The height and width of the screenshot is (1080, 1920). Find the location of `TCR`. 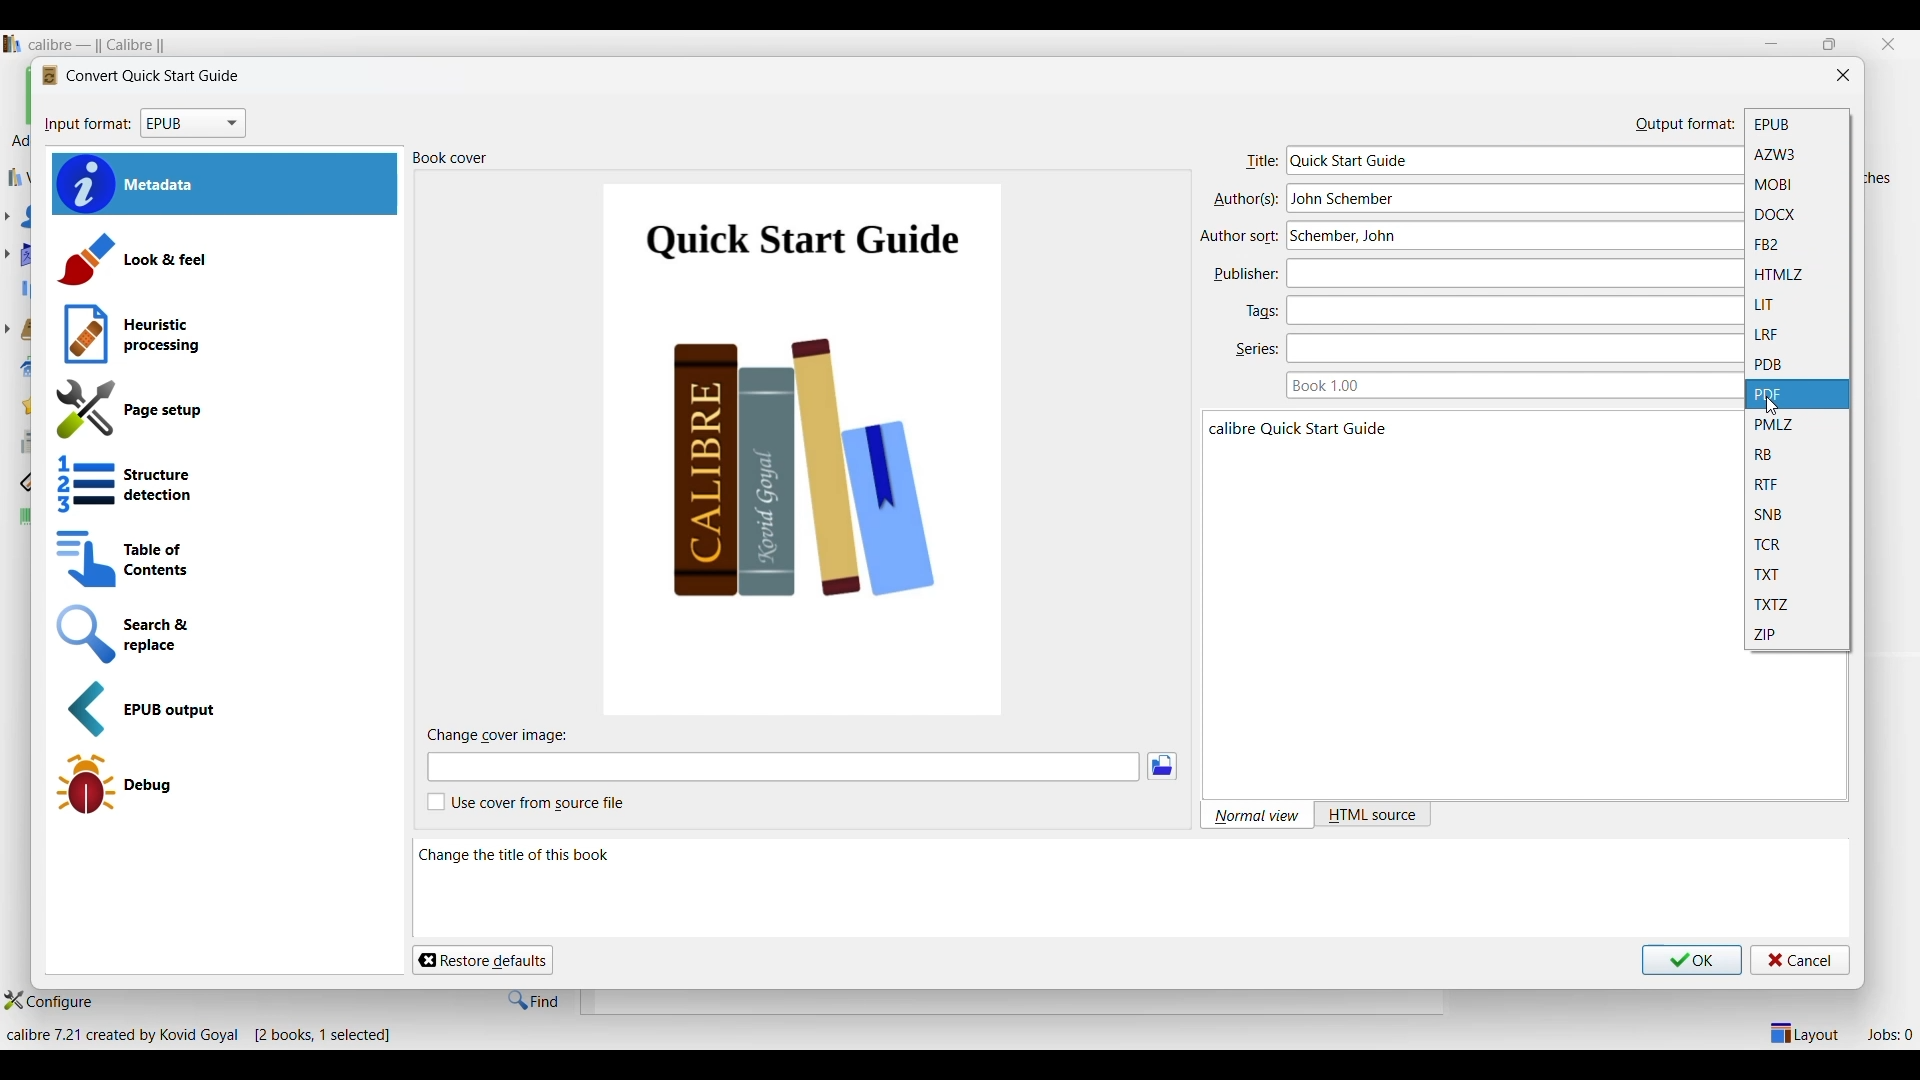

TCR is located at coordinates (1796, 545).